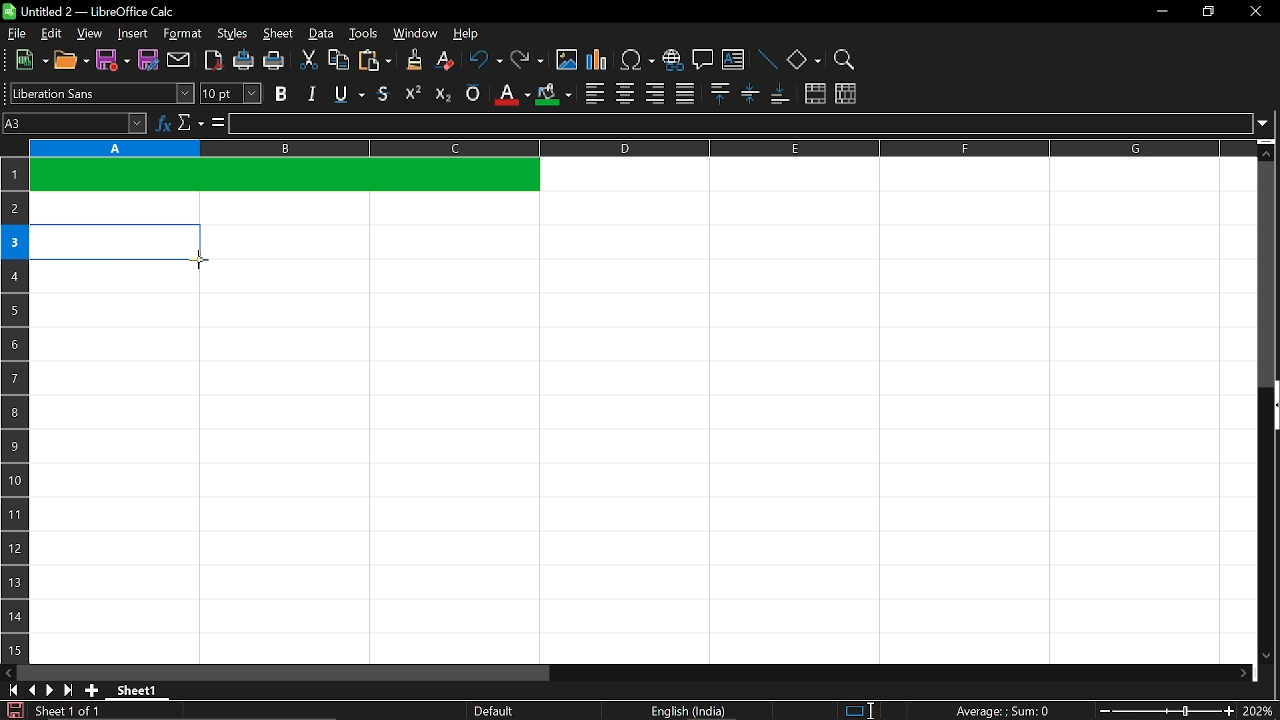 This screenshot has height=720, width=1280. What do you see at coordinates (17, 33) in the screenshot?
I see `file` at bounding box center [17, 33].